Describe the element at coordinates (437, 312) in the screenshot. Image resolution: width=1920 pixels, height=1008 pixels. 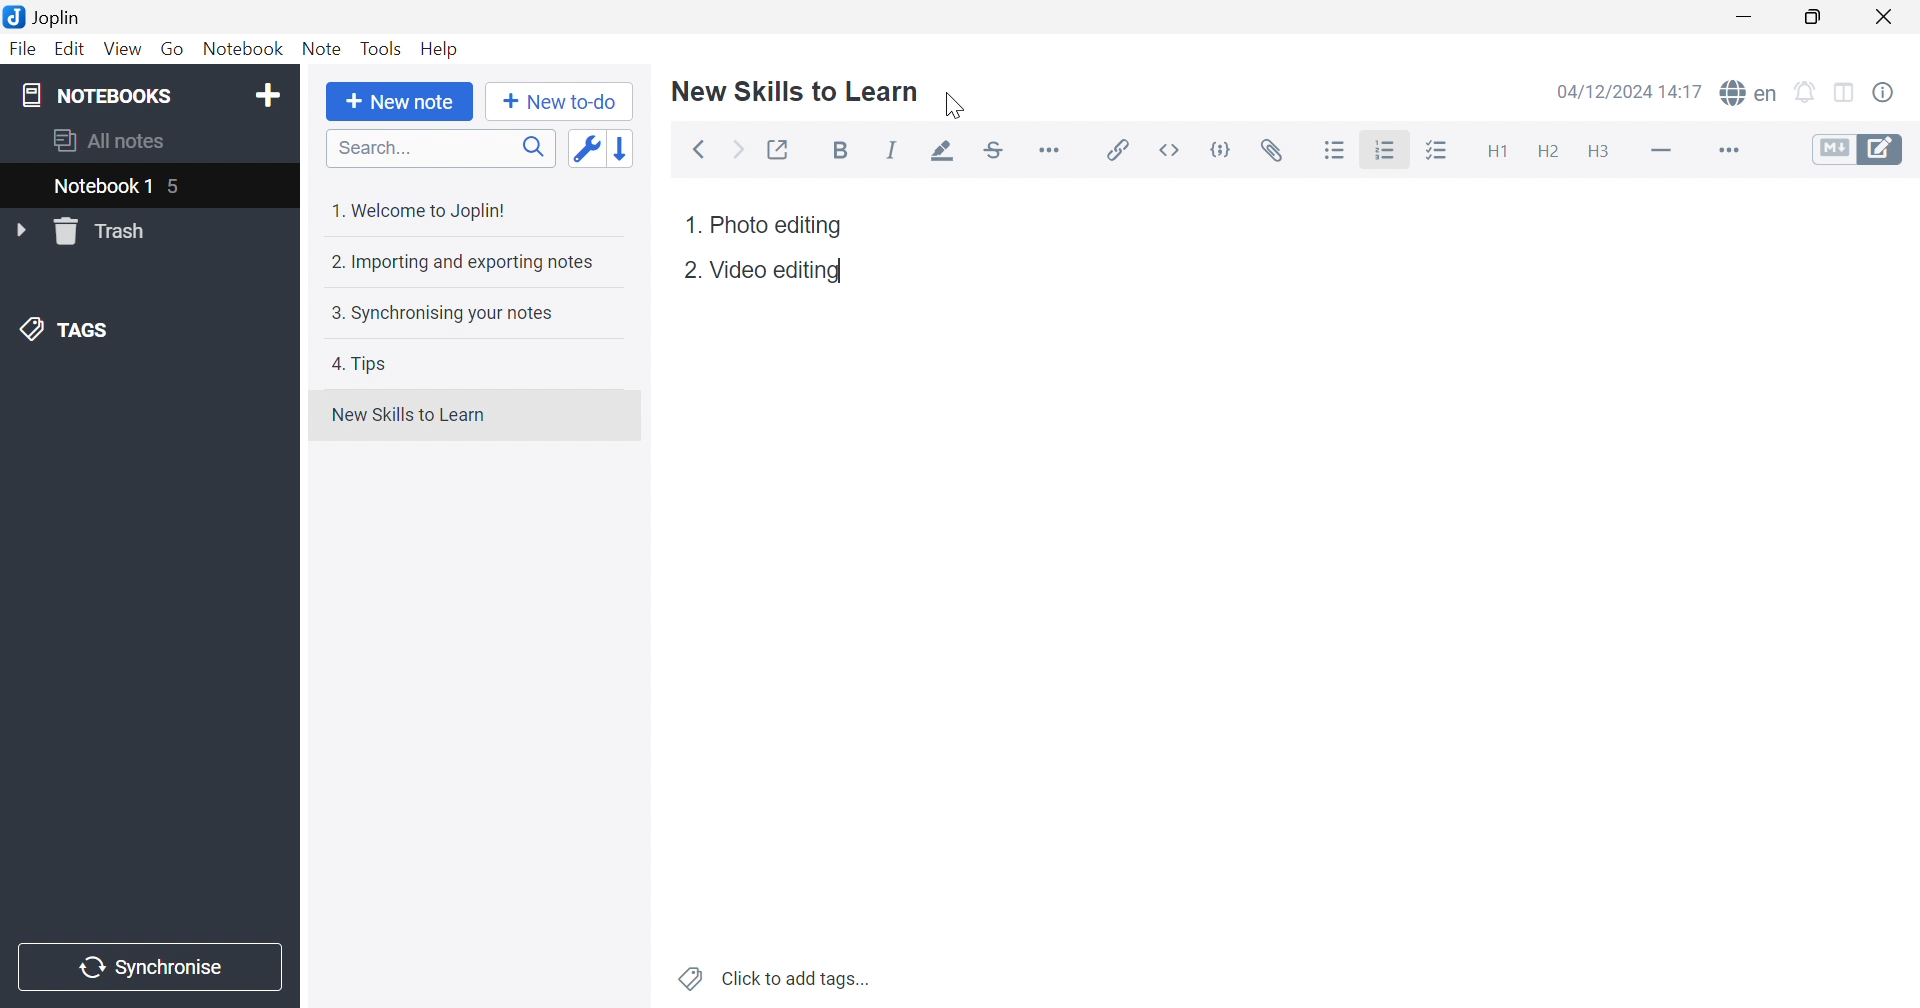
I see `3. Synchronising your notes` at that location.